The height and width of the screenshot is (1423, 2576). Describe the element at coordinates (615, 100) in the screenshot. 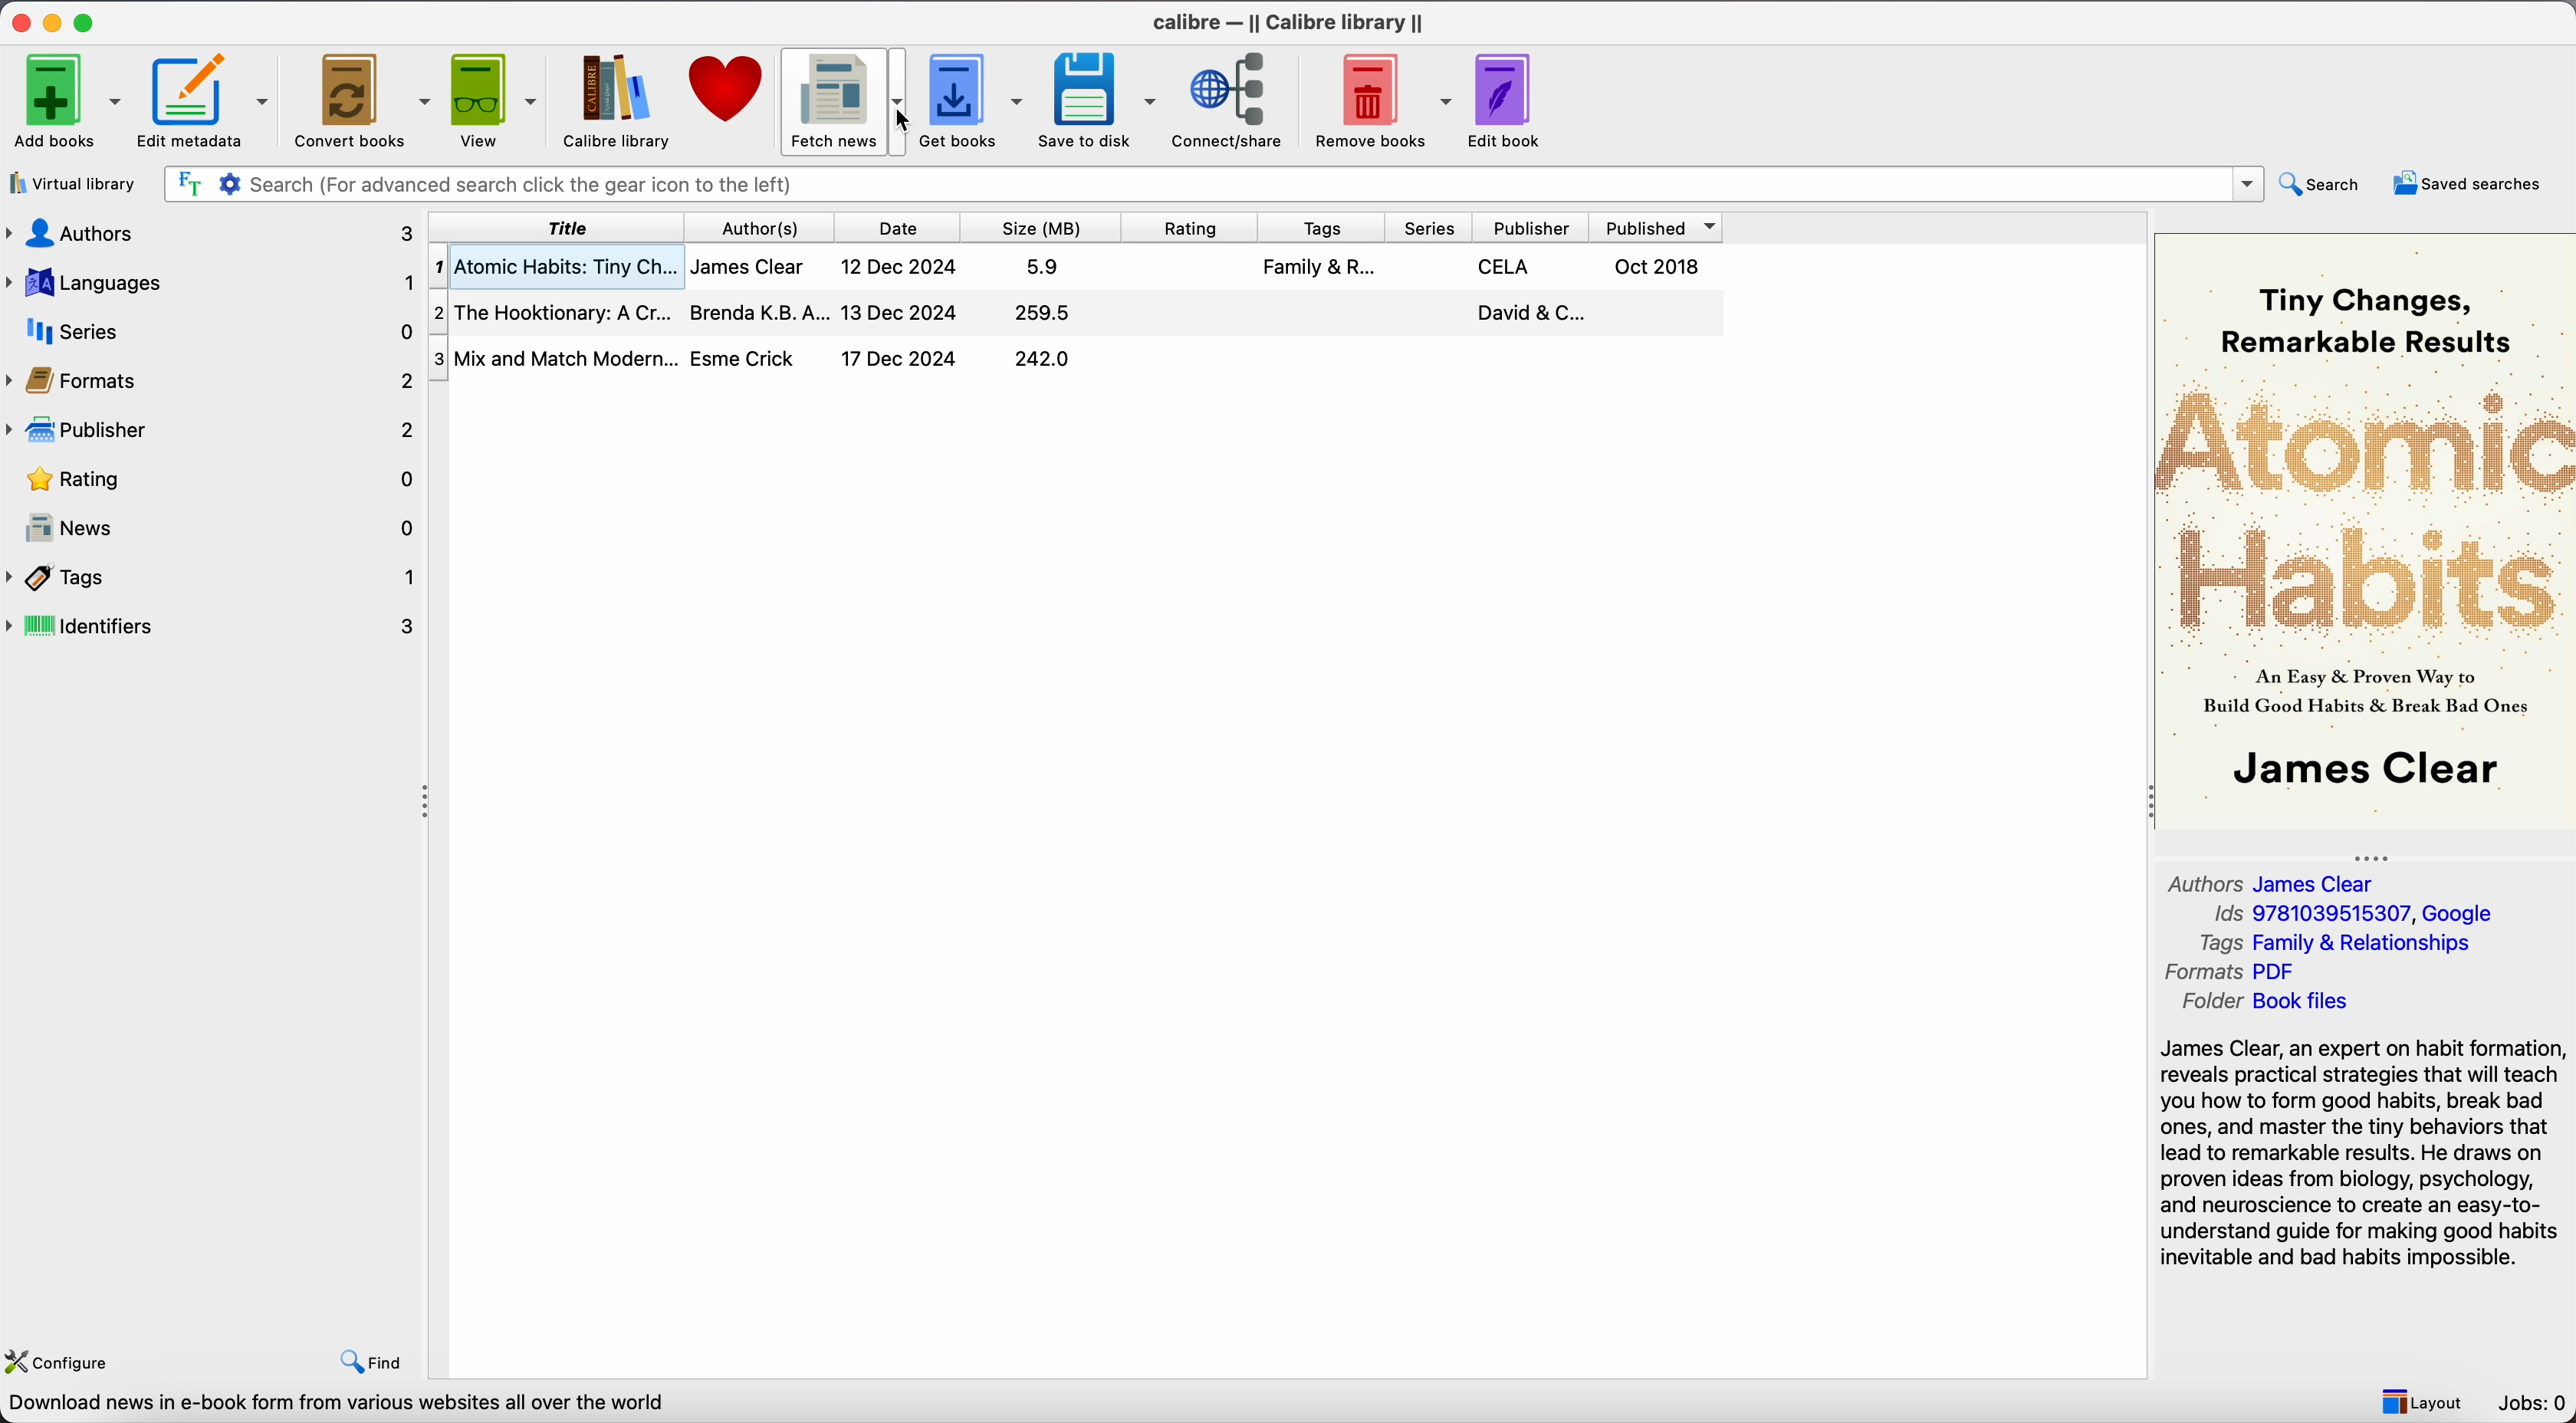

I see `Calibre library` at that location.